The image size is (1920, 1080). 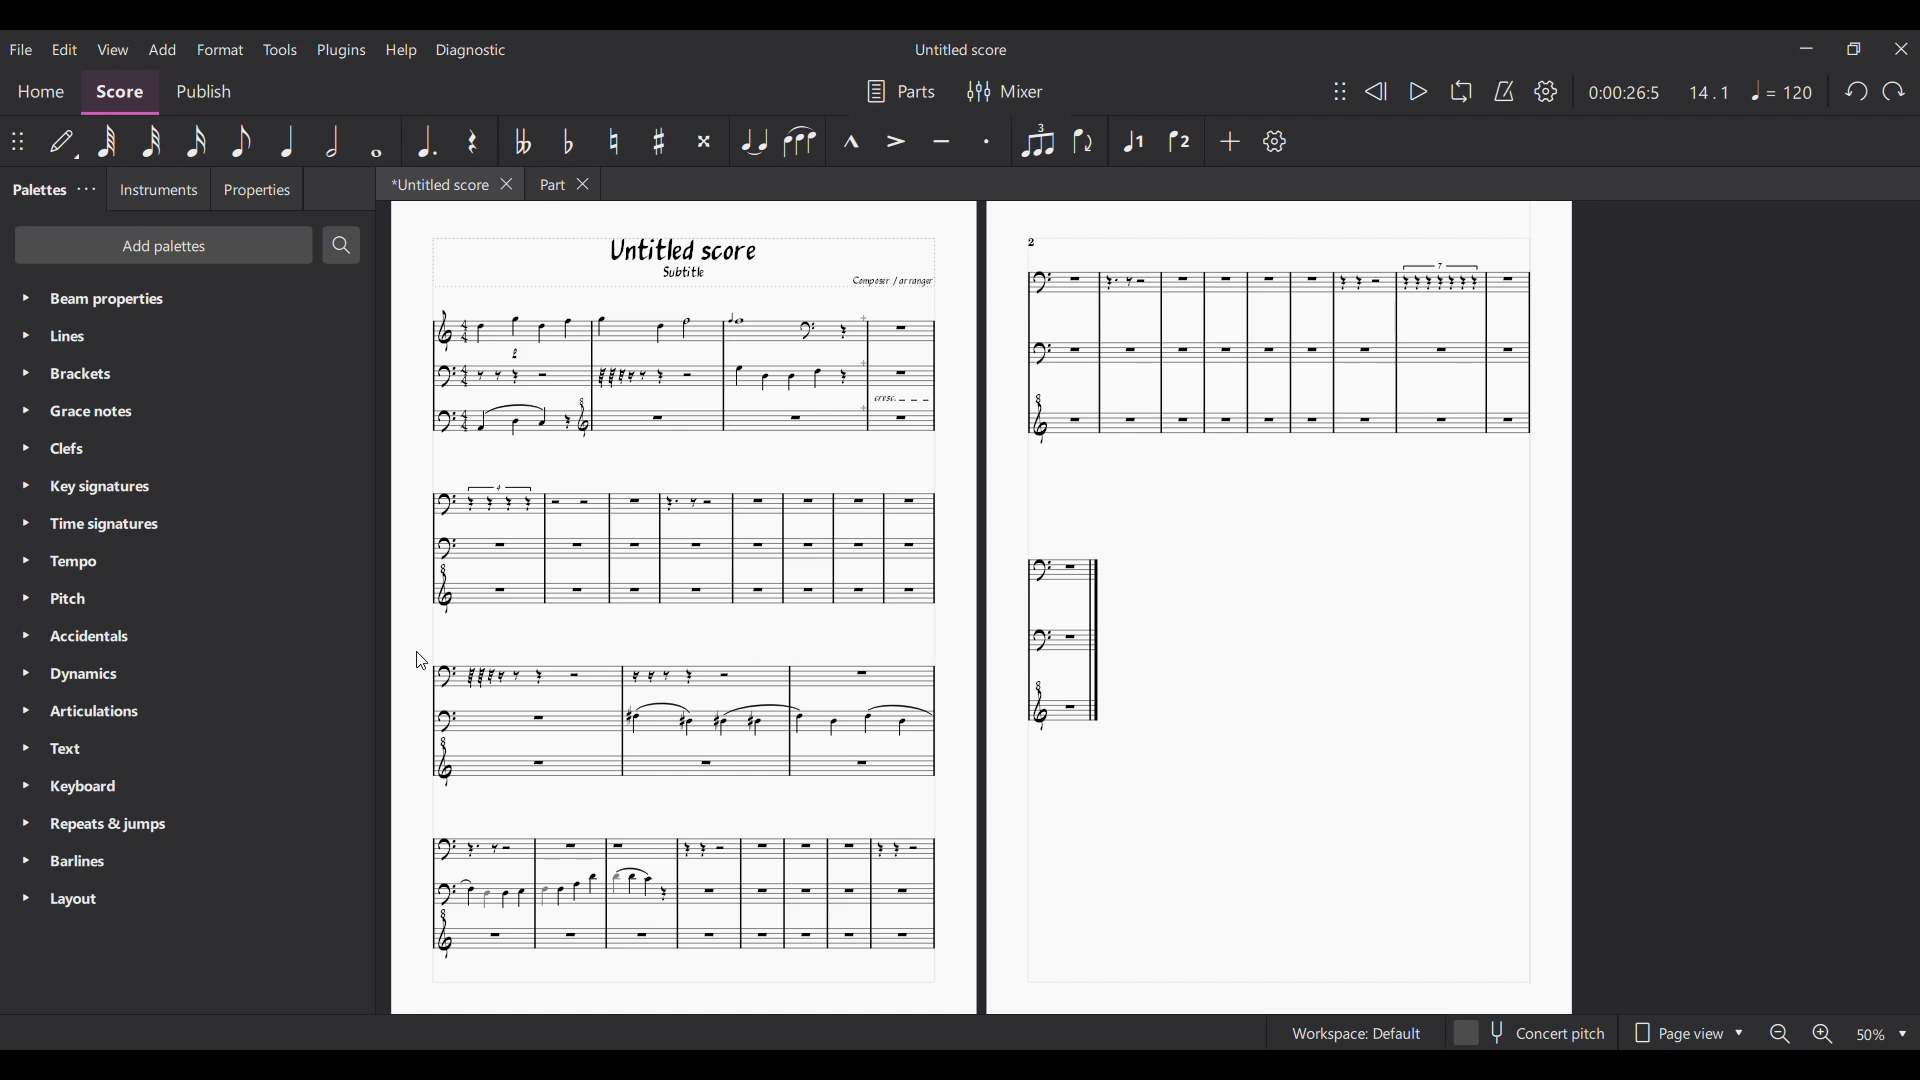 What do you see at coordinates (704, 141) in the screenshot?
I see `Toggle double sharp` at bounding box center [704, 141].